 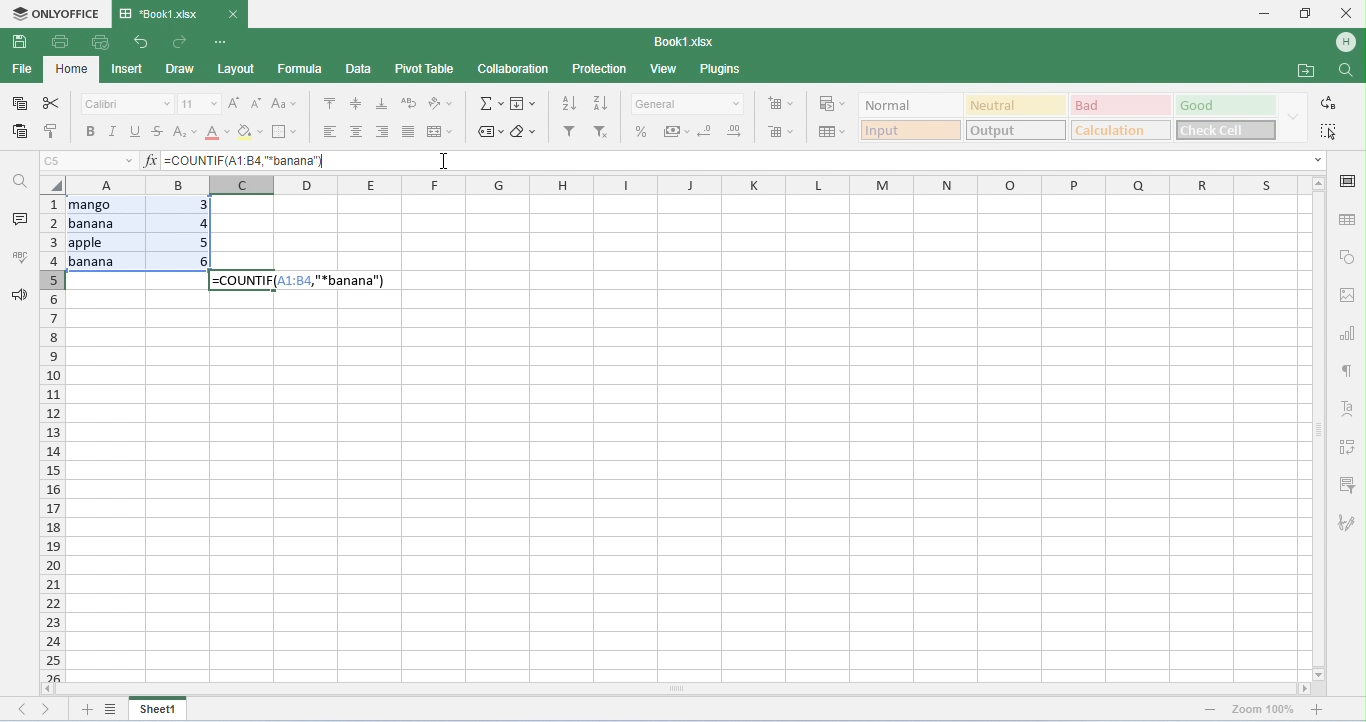 I want to click on signature, so click(x=1346, y=524).